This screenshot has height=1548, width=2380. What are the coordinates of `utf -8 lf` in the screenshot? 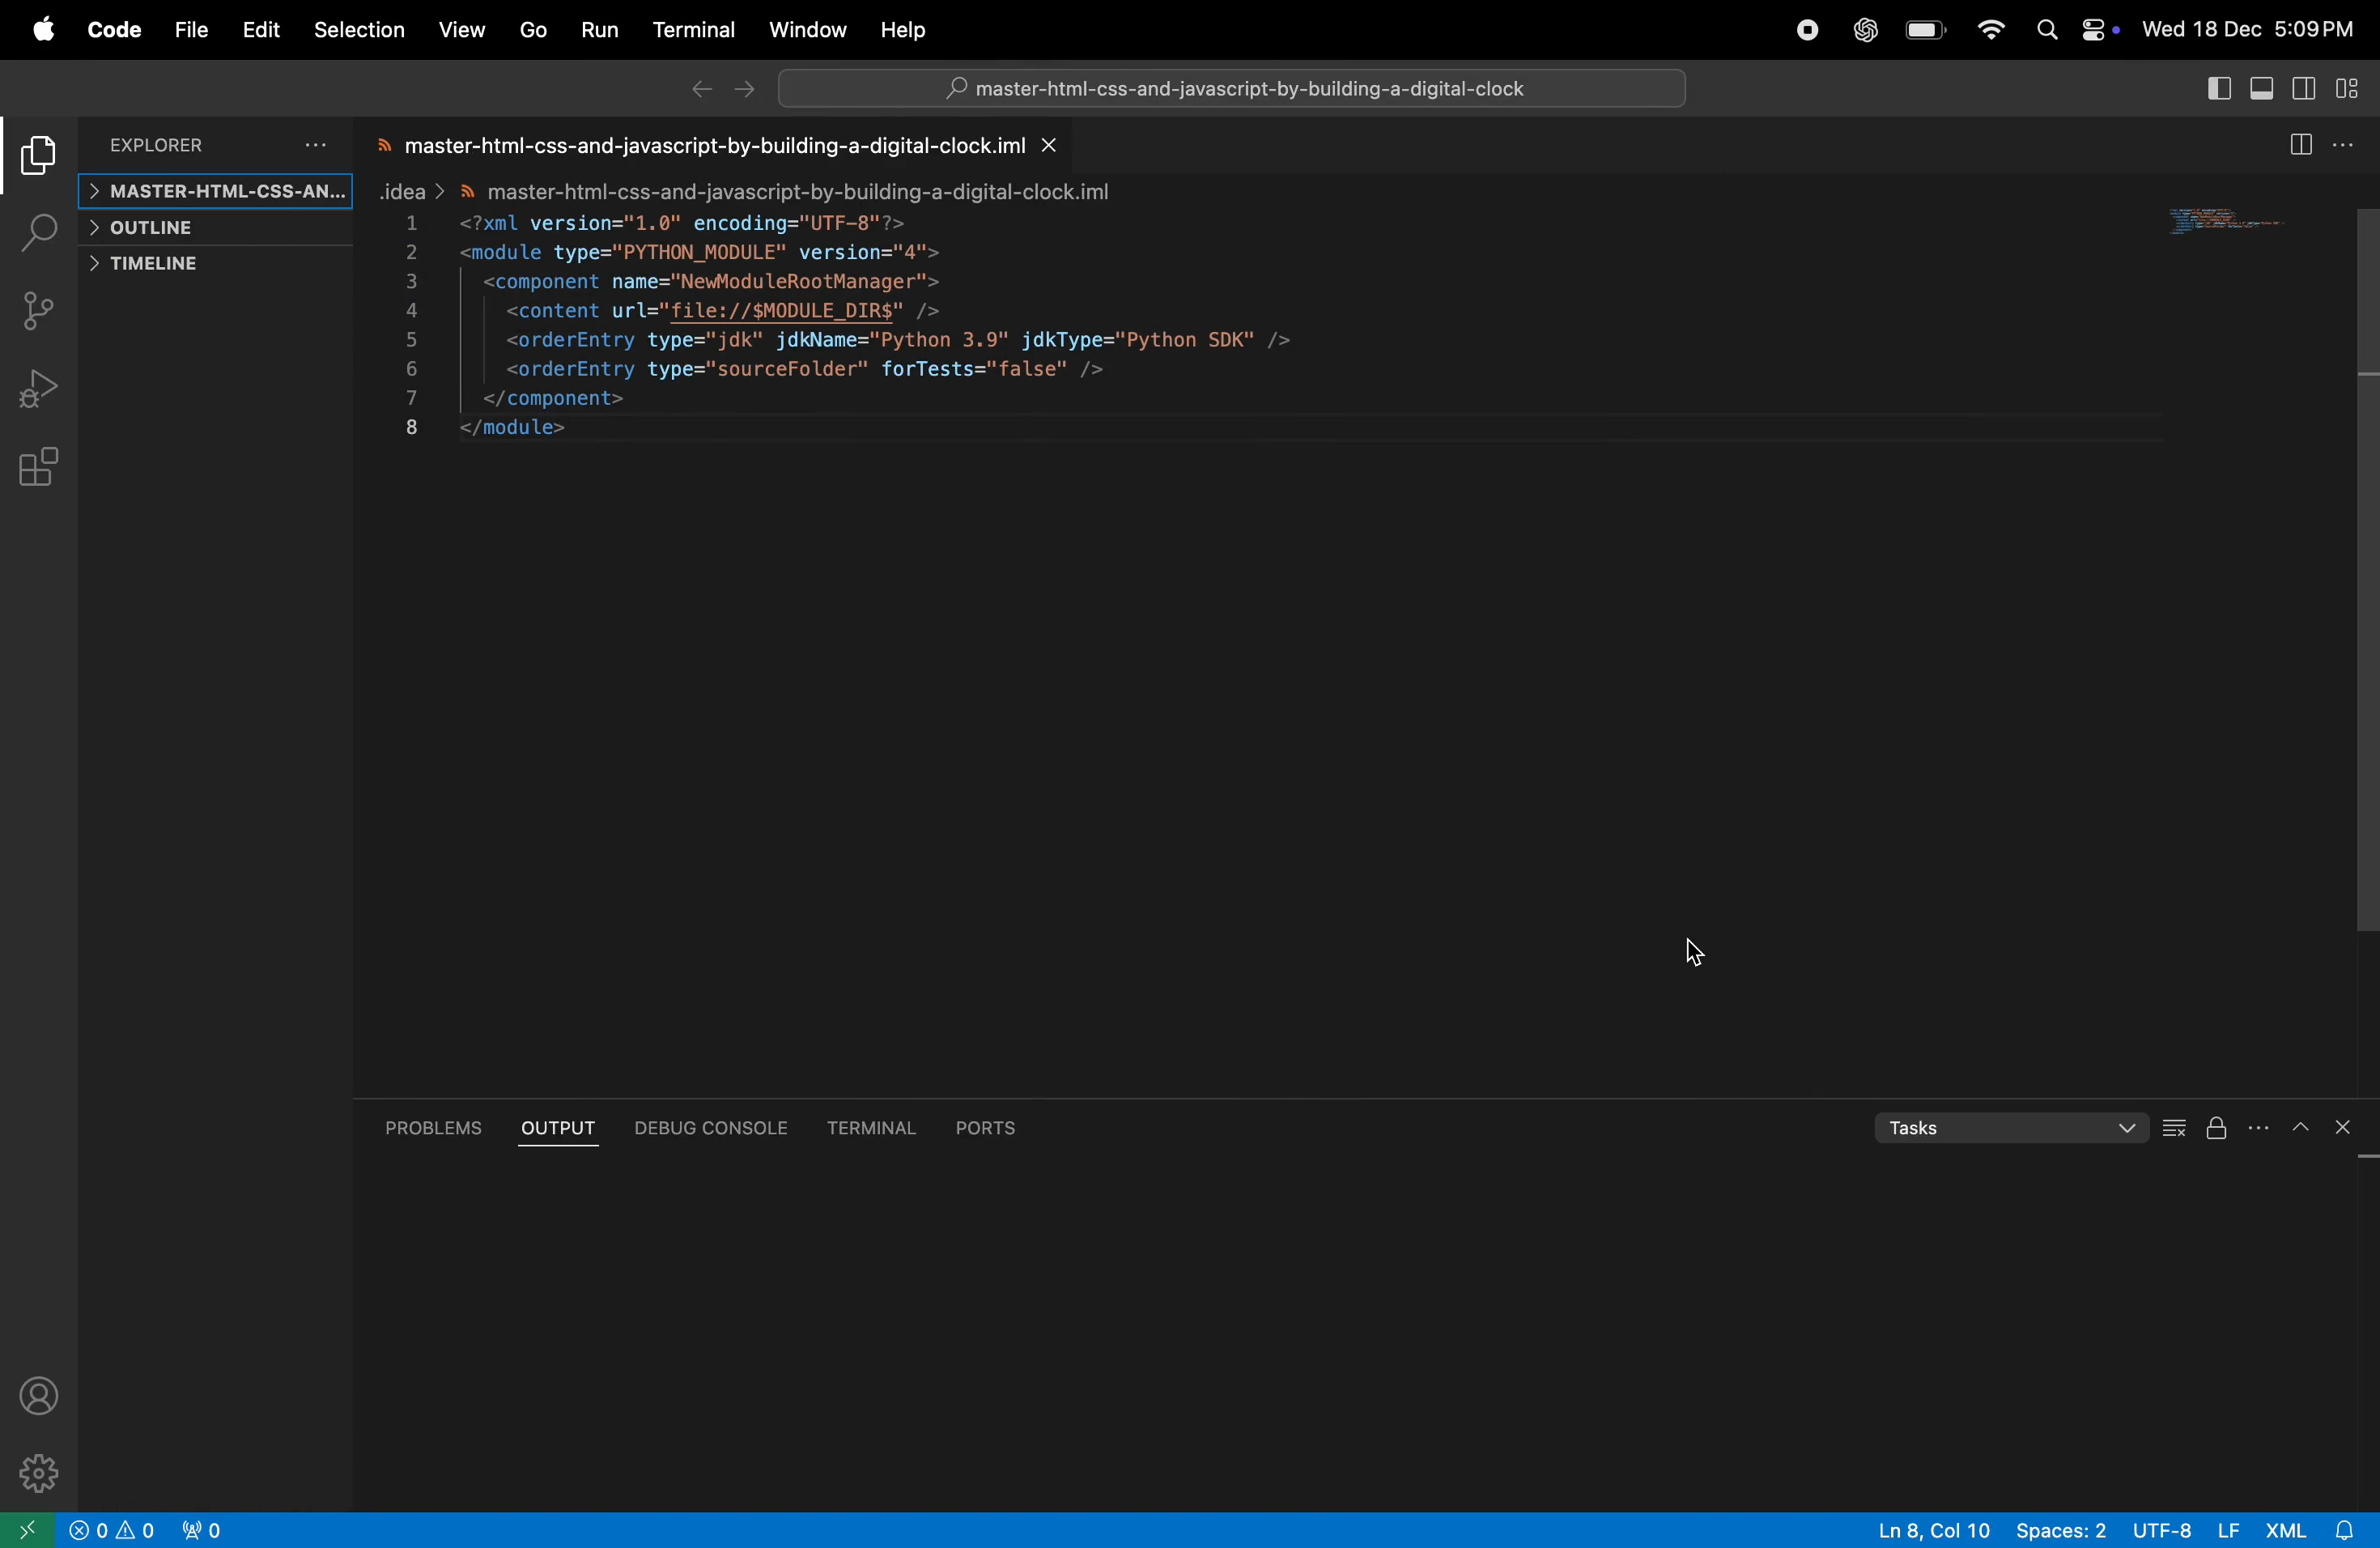 It's located at (2182, 1527).